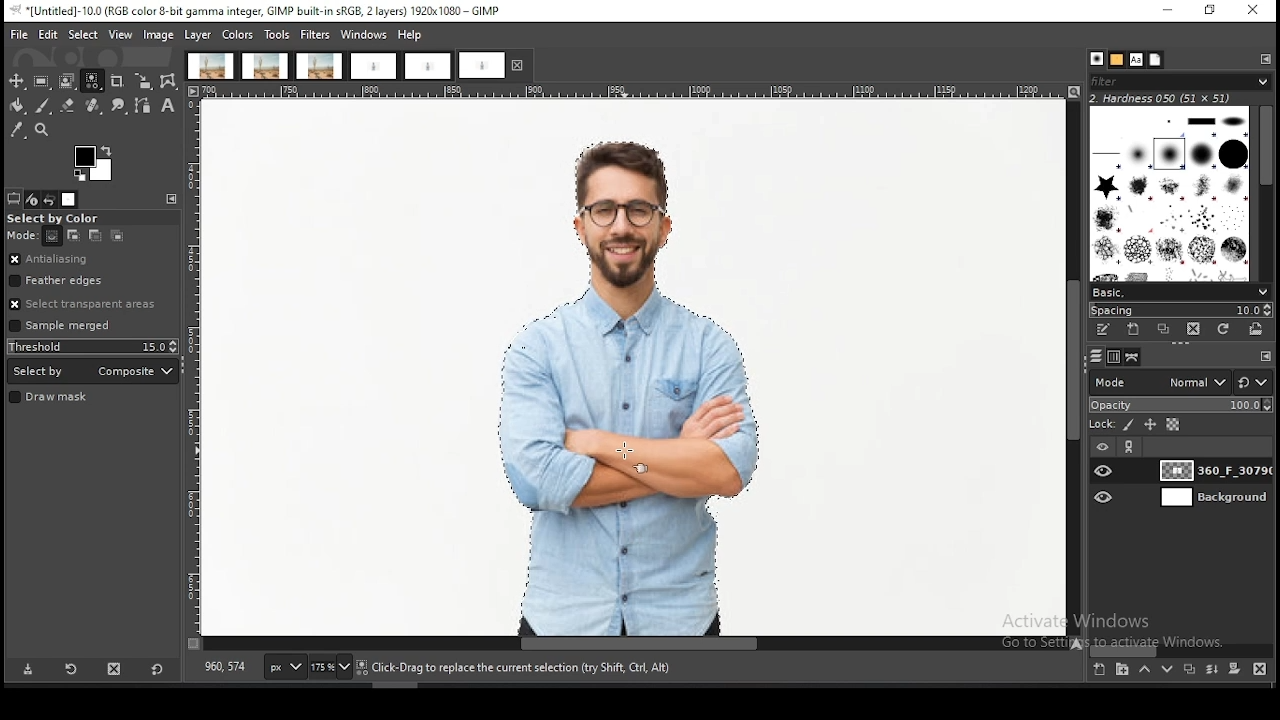 This screenshot has width=1280, height=720. I want to click on paths, so click(1135, 357).